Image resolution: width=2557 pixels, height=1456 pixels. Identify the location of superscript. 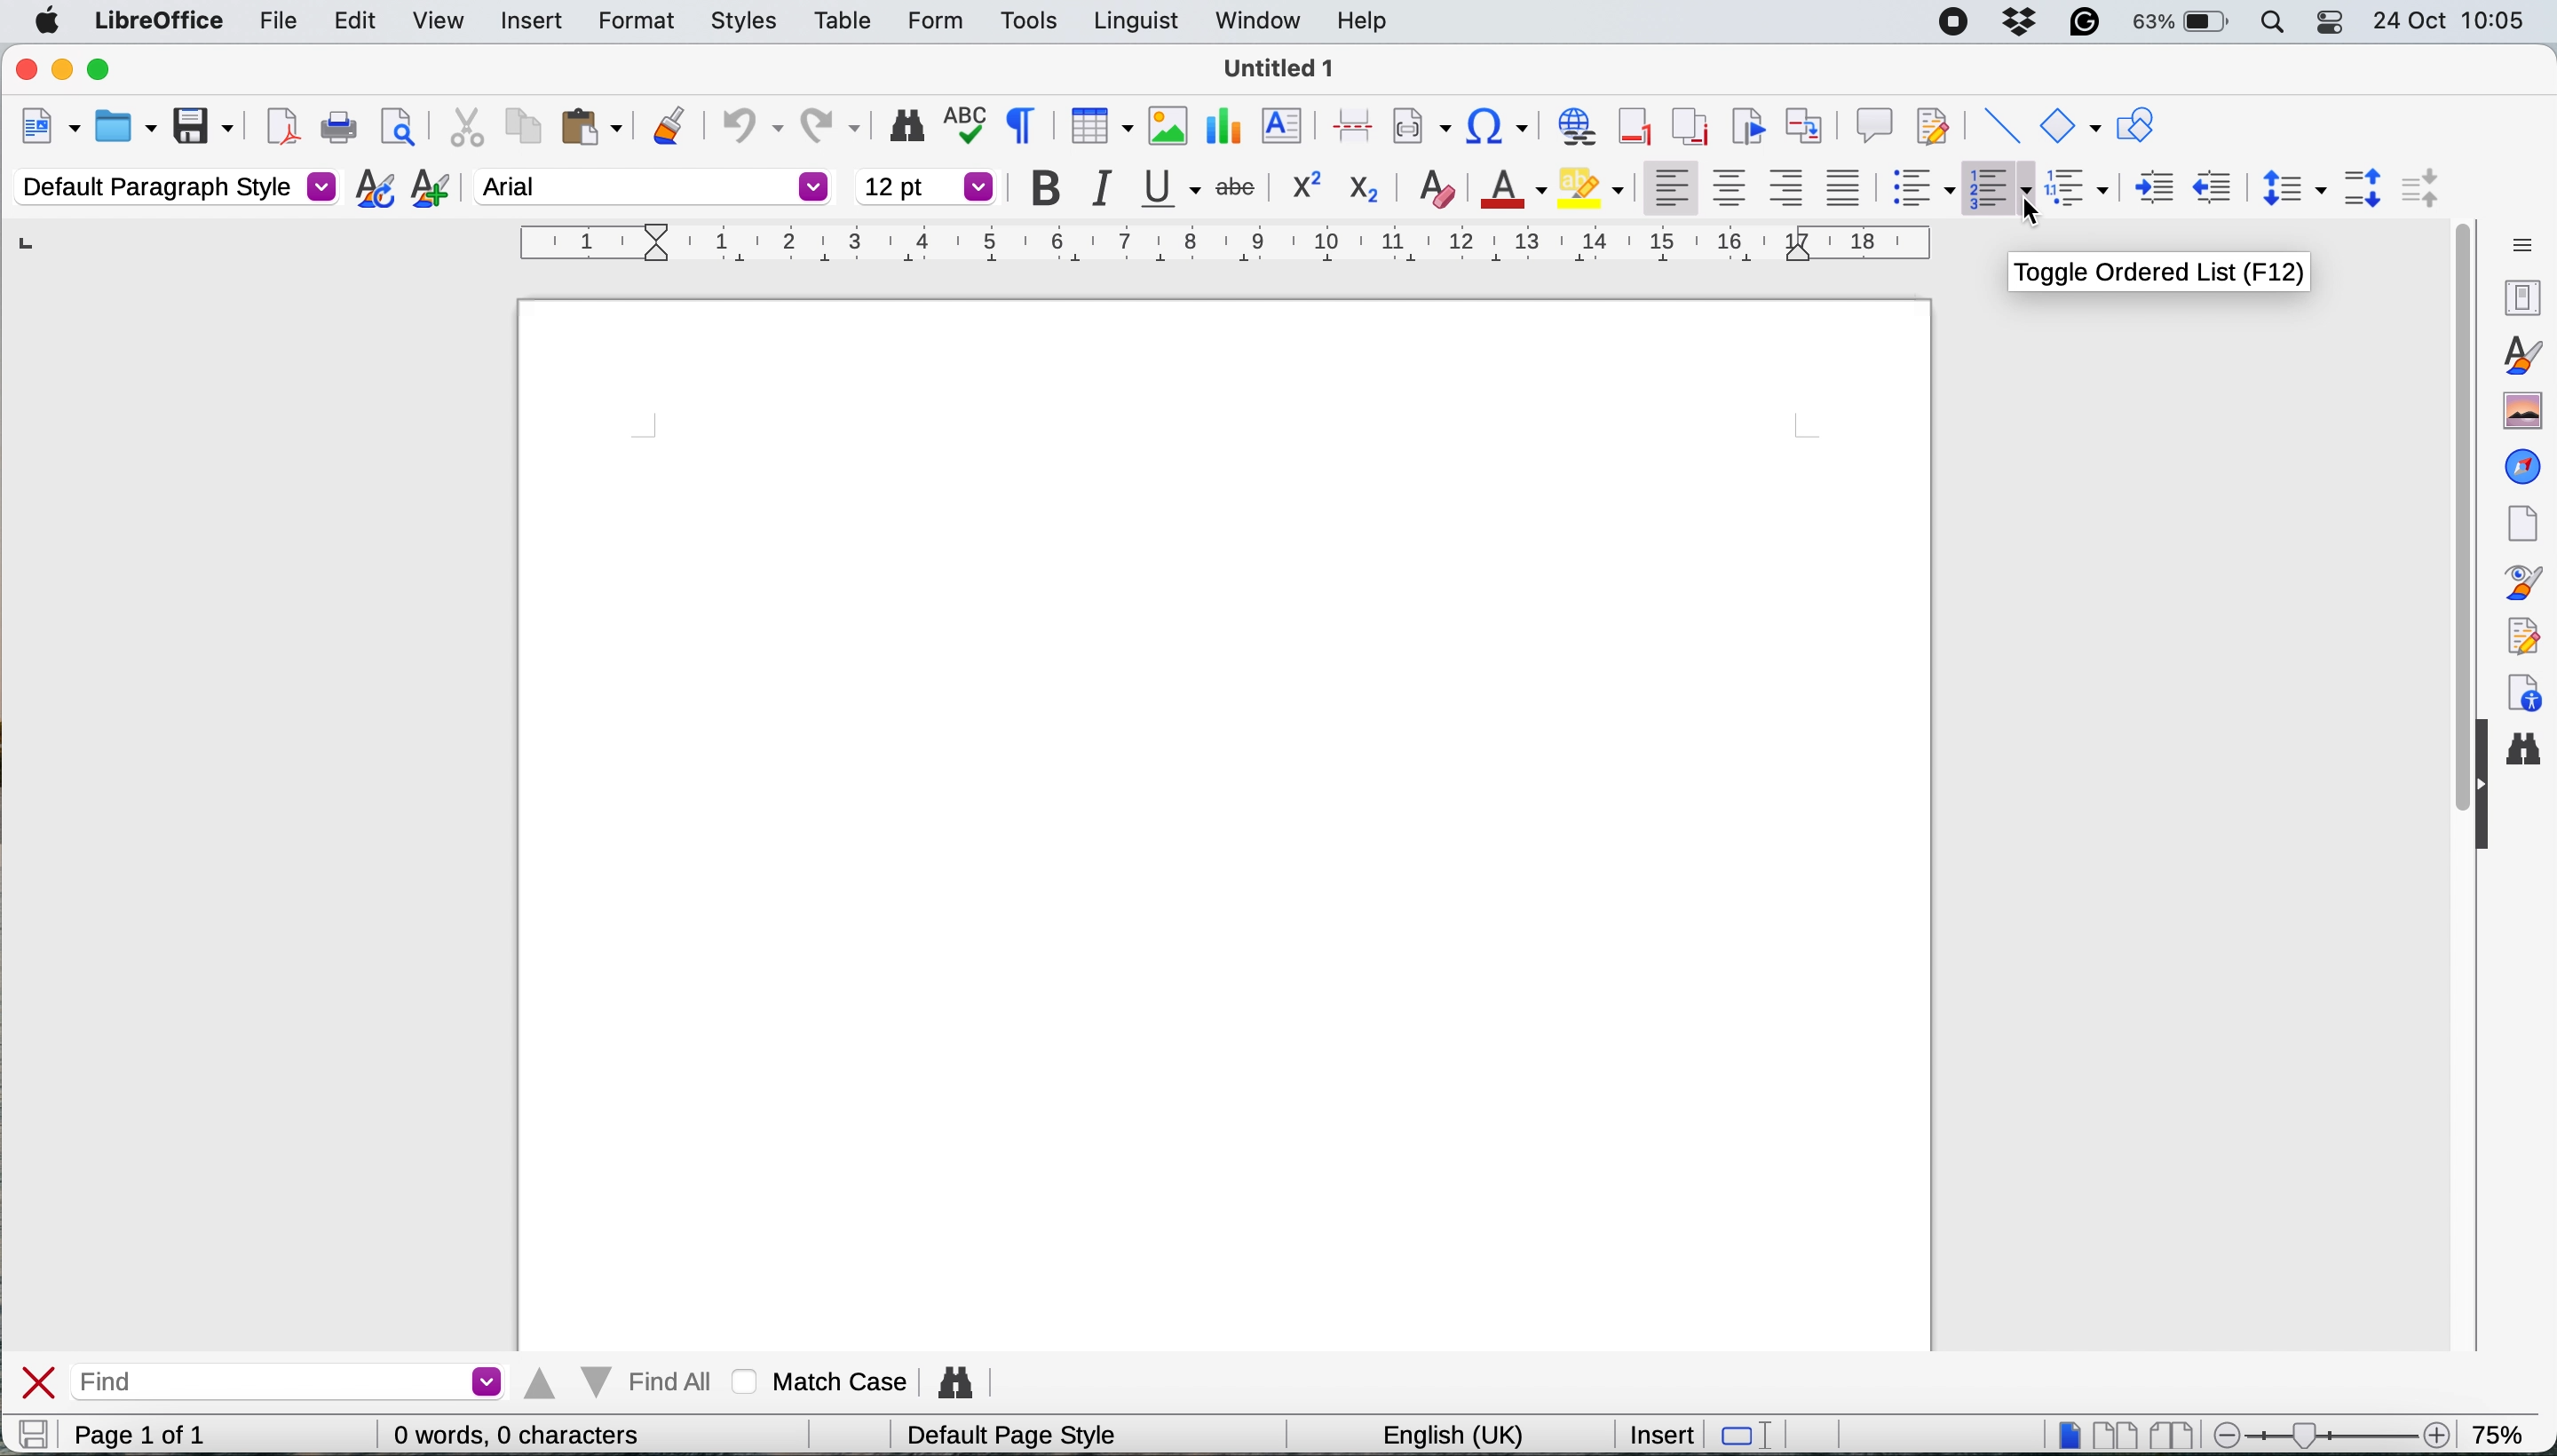
(1301, 184).